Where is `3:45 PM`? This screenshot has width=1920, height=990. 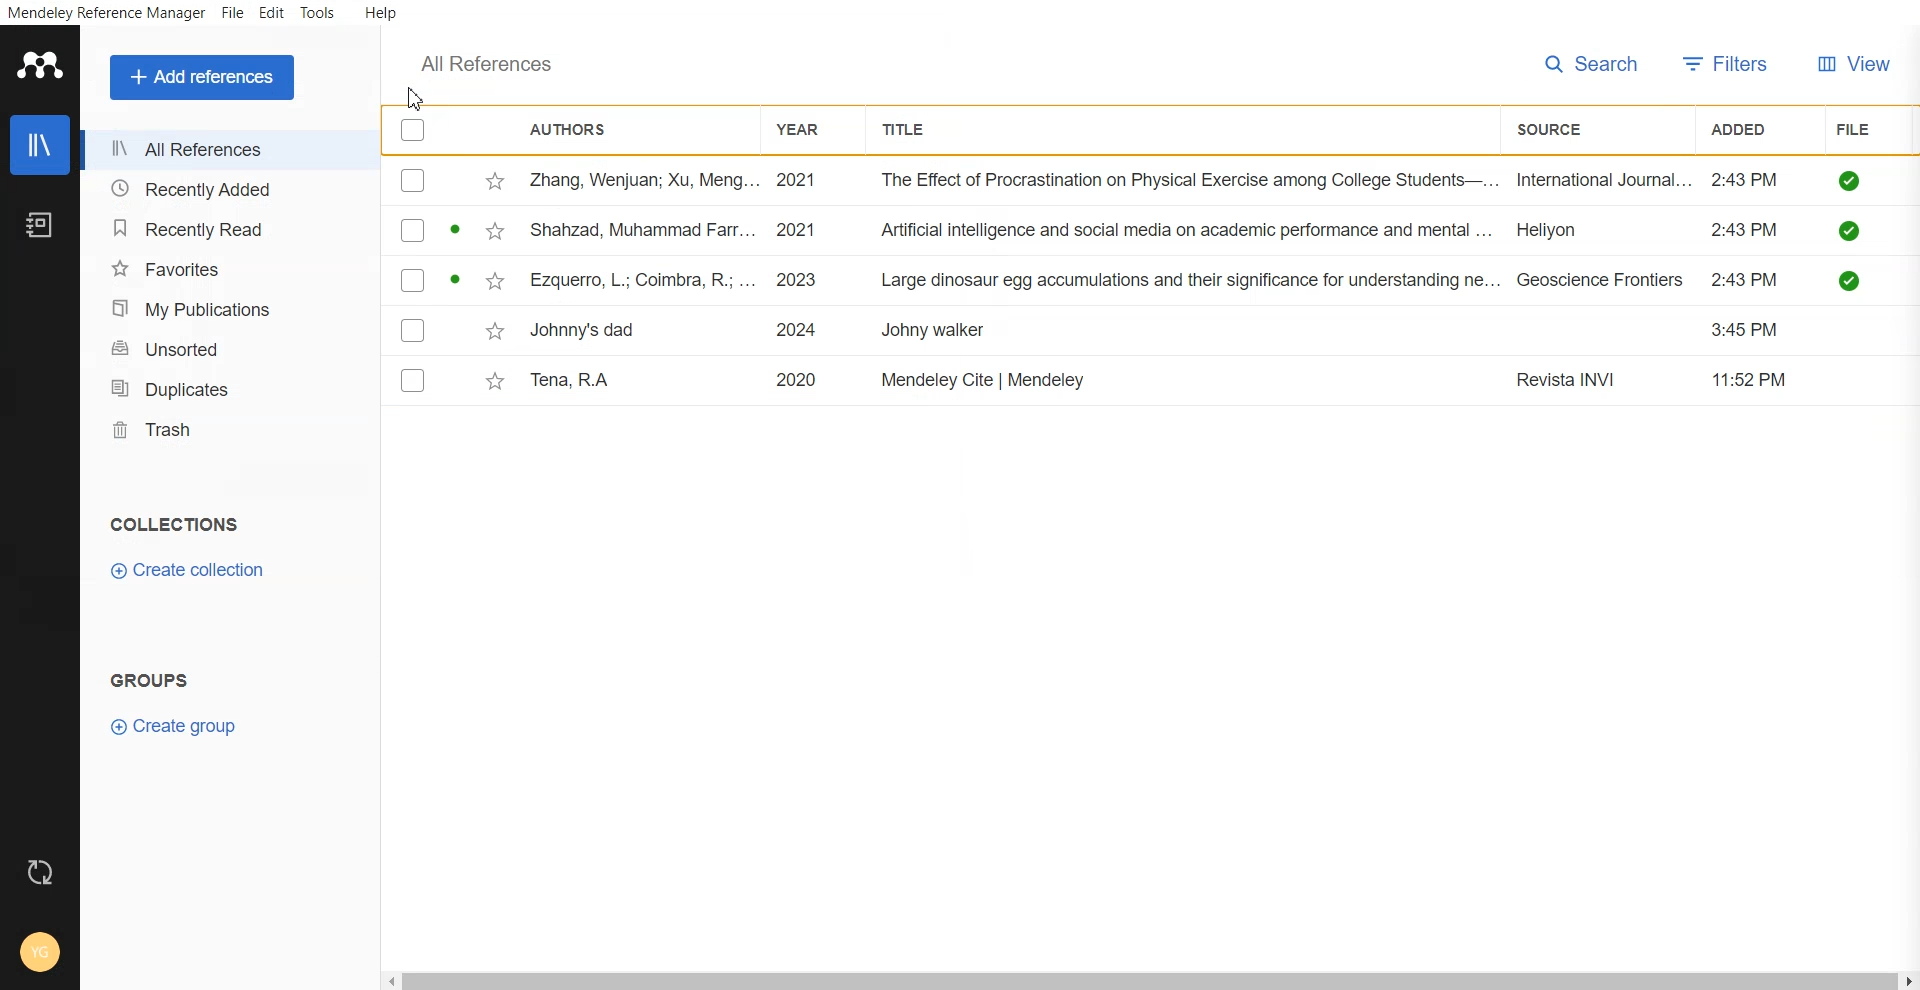 3:45 PM is located at coordinates (1750, 330).